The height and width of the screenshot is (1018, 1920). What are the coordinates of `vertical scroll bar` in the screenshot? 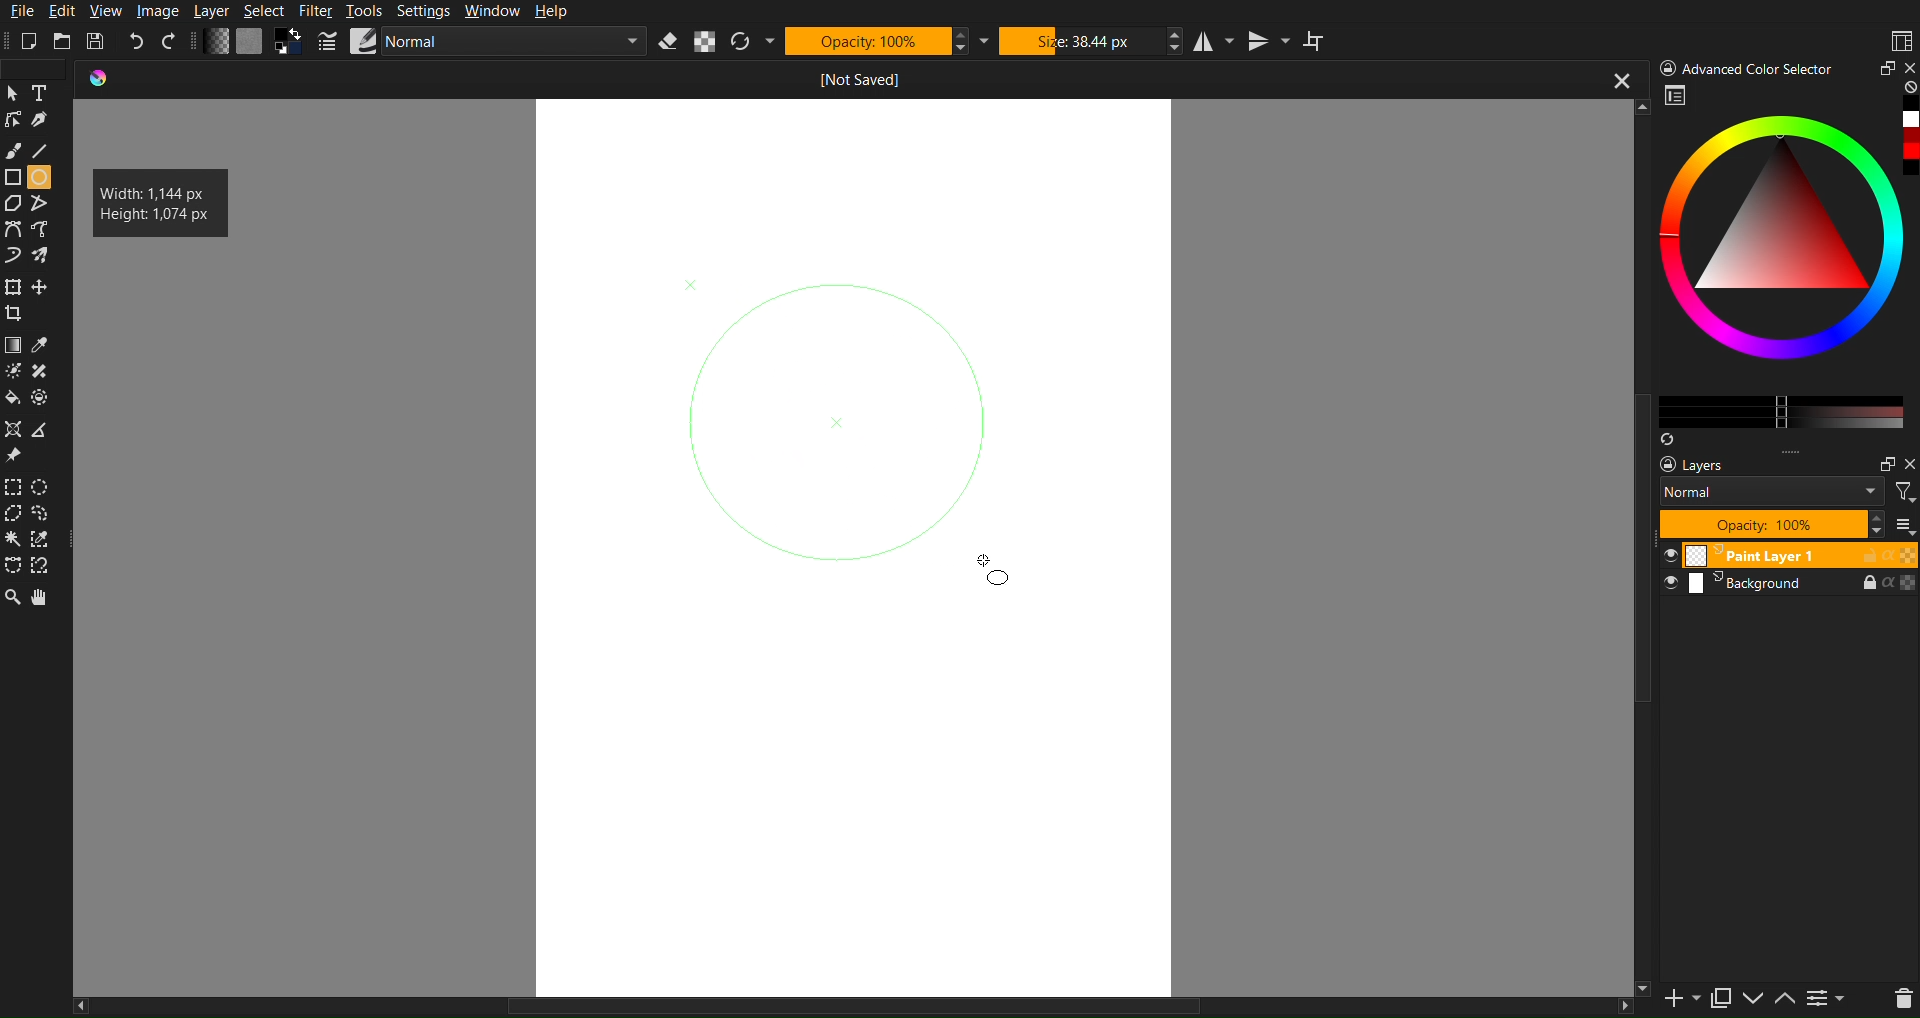 It's located at (1630, 494).